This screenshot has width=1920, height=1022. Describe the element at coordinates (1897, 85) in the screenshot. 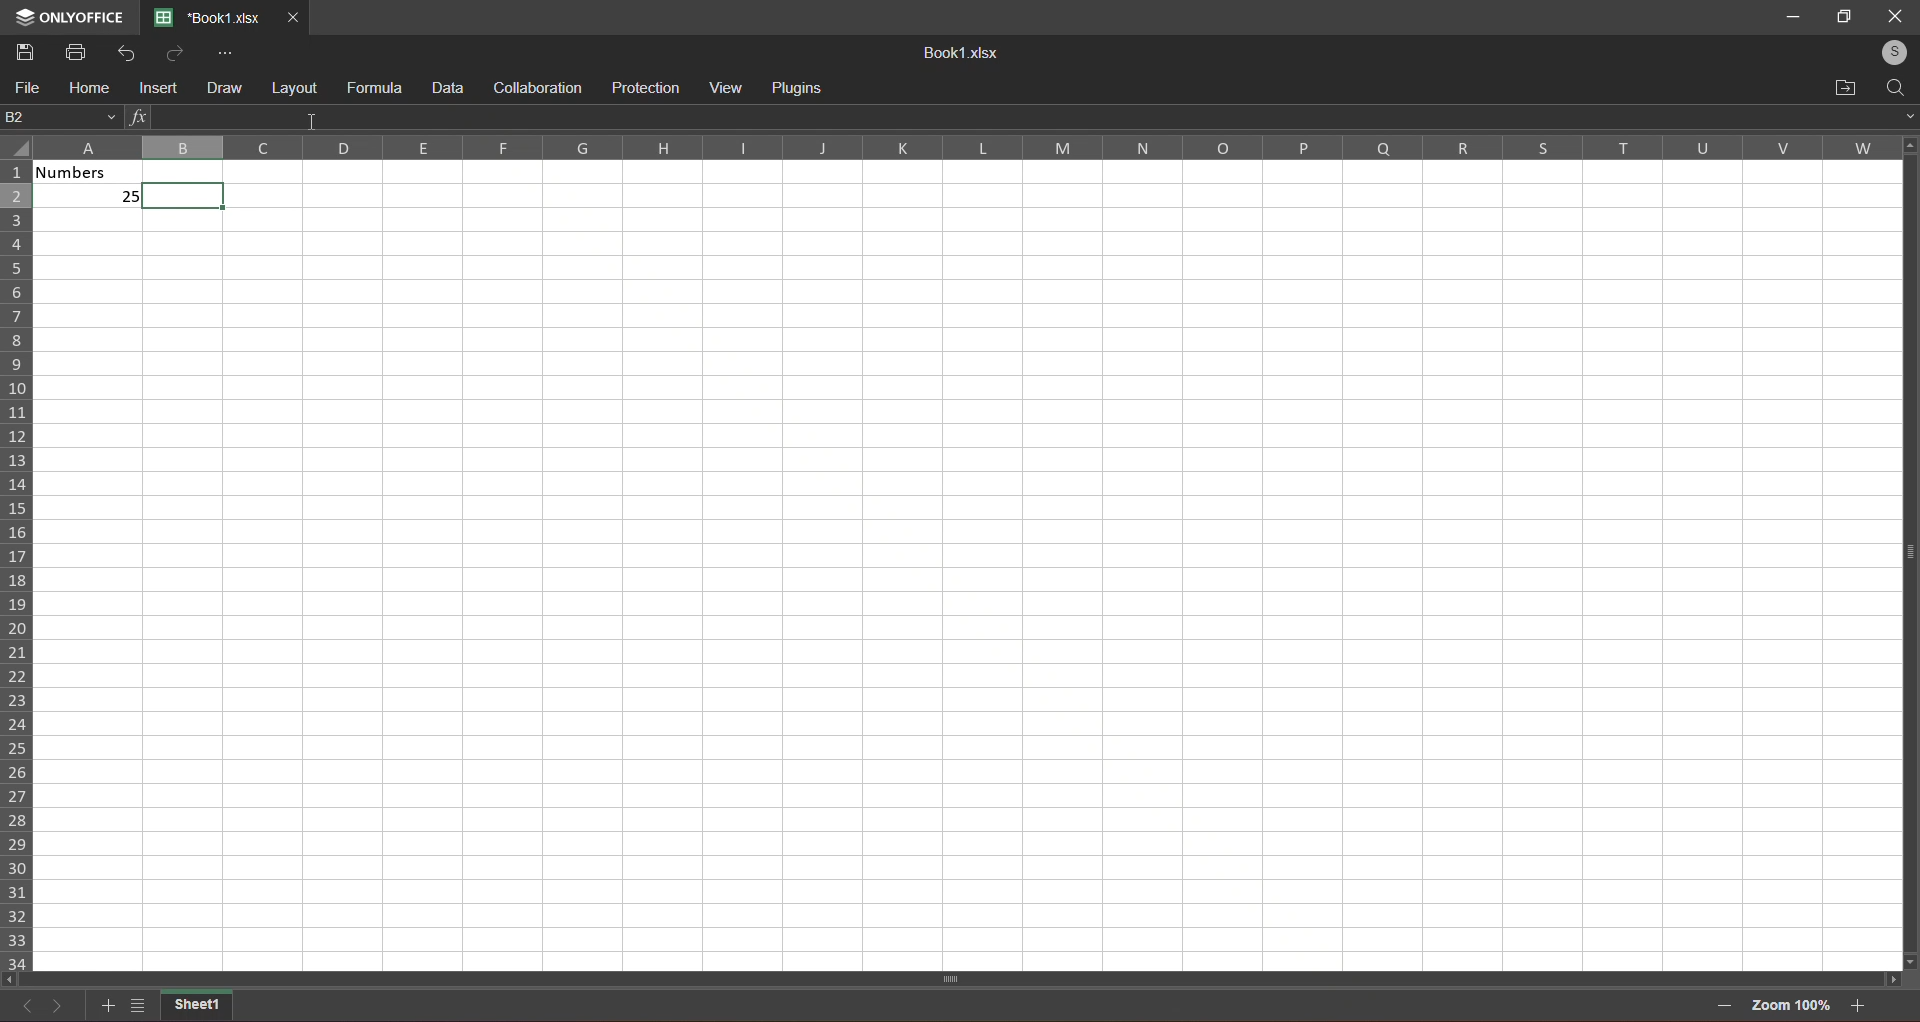

I see `search` at that location.